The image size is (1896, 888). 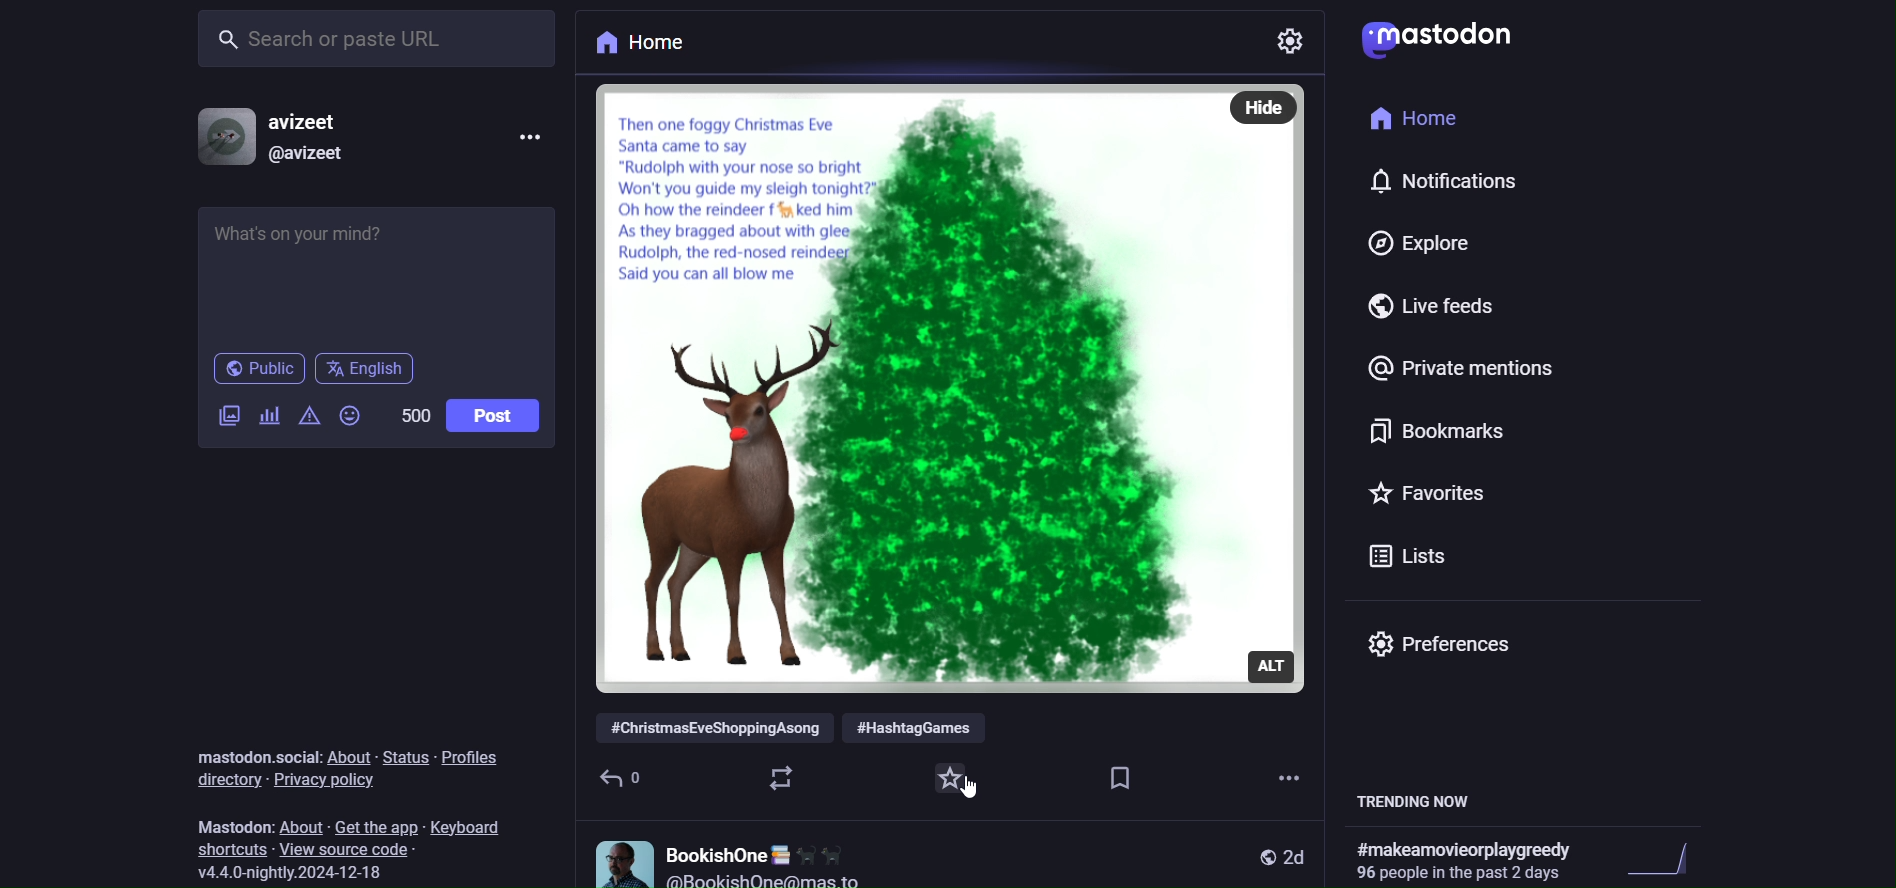 I want to click on profile picture, so click(x=220, y=137).